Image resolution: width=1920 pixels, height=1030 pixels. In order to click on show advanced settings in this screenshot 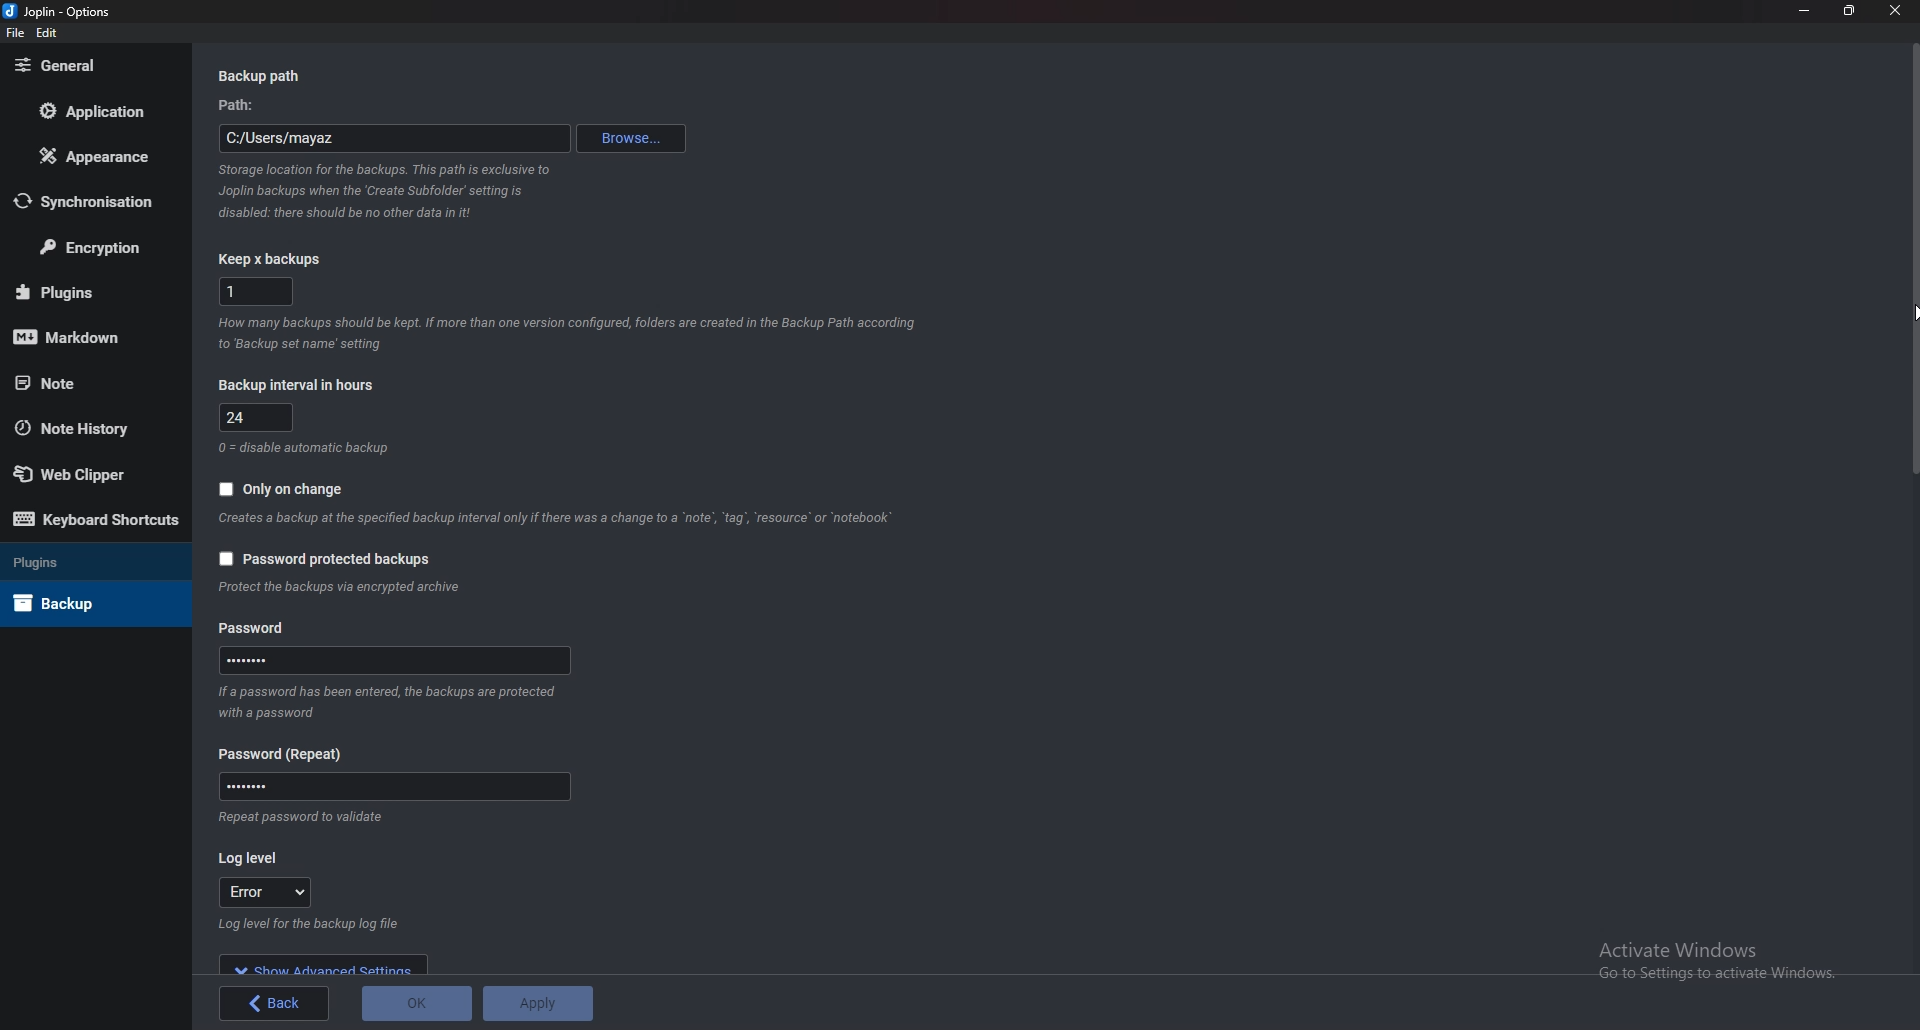, I will do `click(325, 966)`.